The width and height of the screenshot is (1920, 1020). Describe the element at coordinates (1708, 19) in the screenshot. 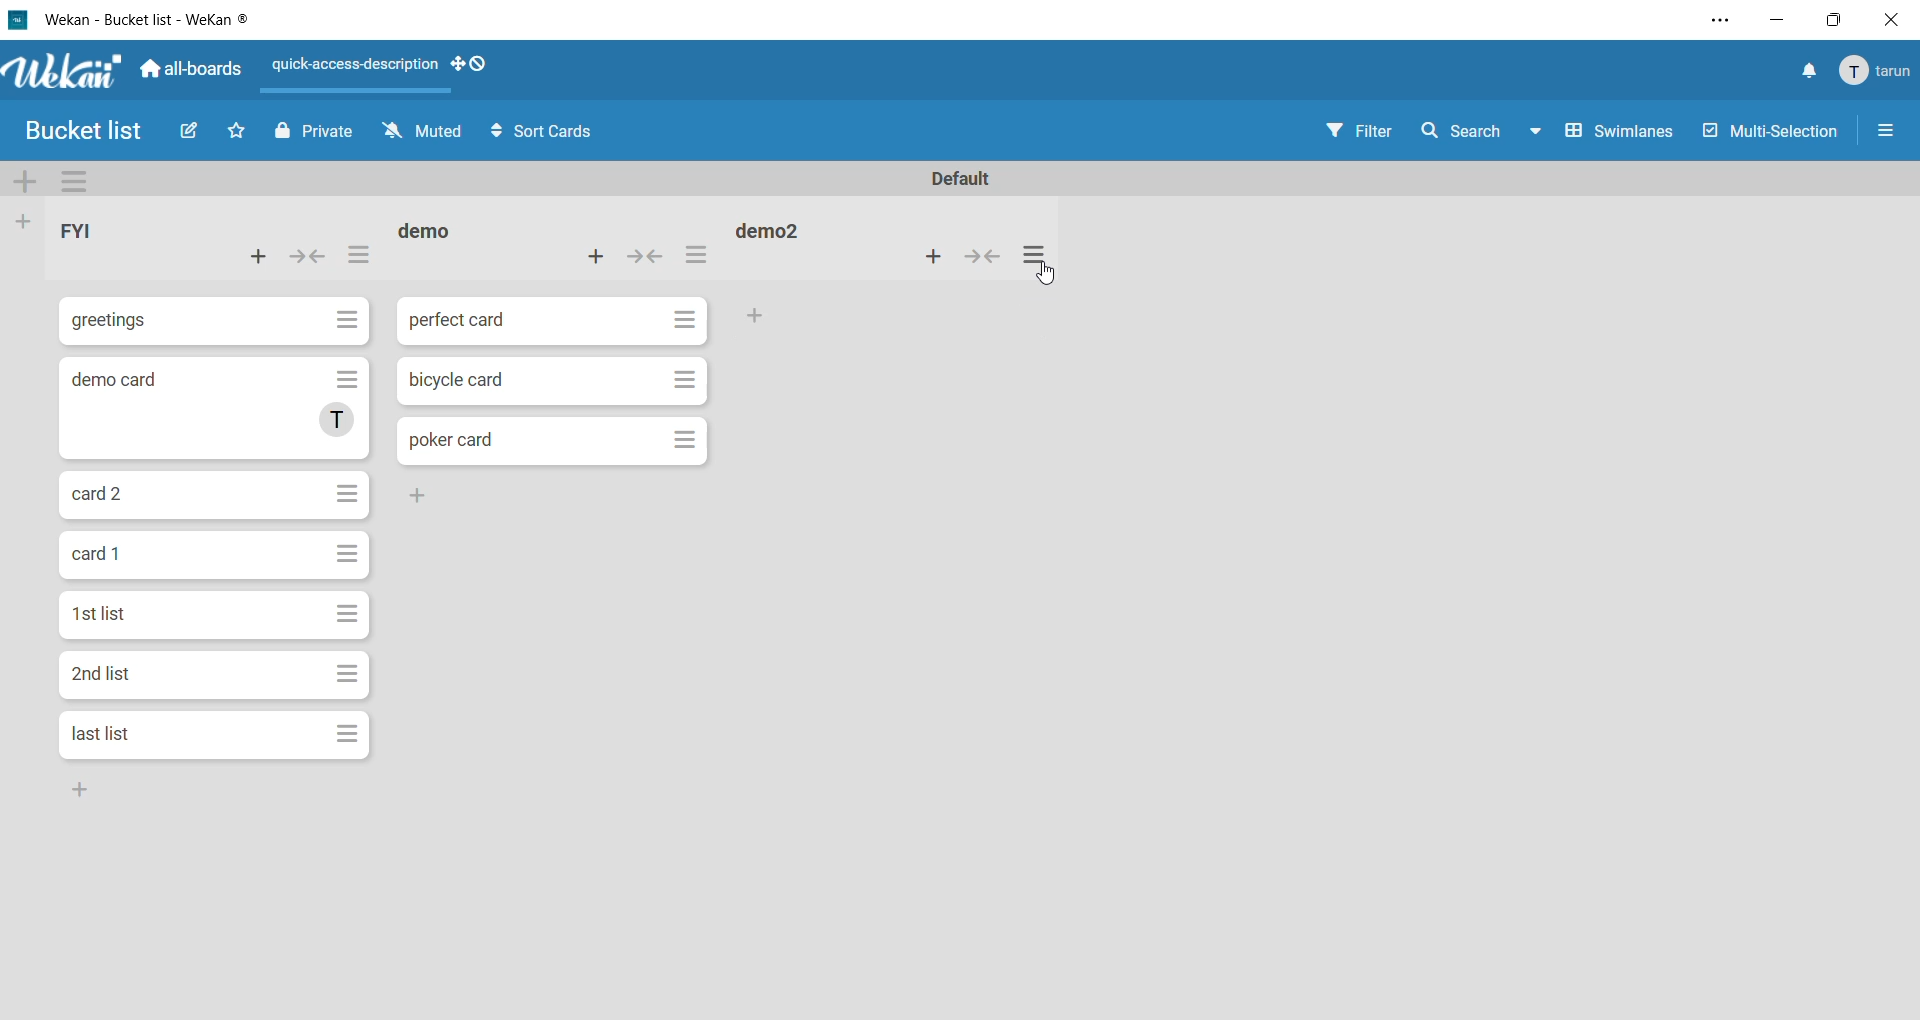

I see `settings` at that location.